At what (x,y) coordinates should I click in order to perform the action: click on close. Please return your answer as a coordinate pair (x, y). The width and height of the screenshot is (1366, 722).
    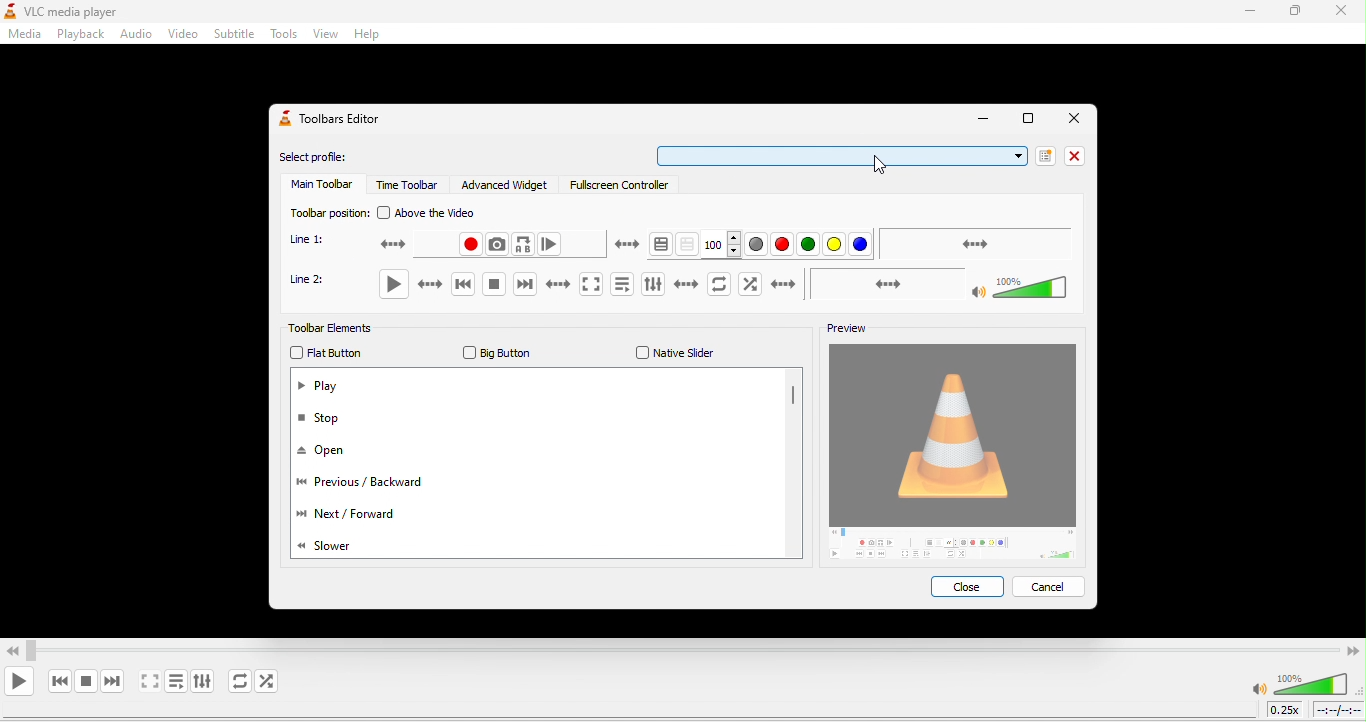
    Looking at the image, I should click on (1342, 12).